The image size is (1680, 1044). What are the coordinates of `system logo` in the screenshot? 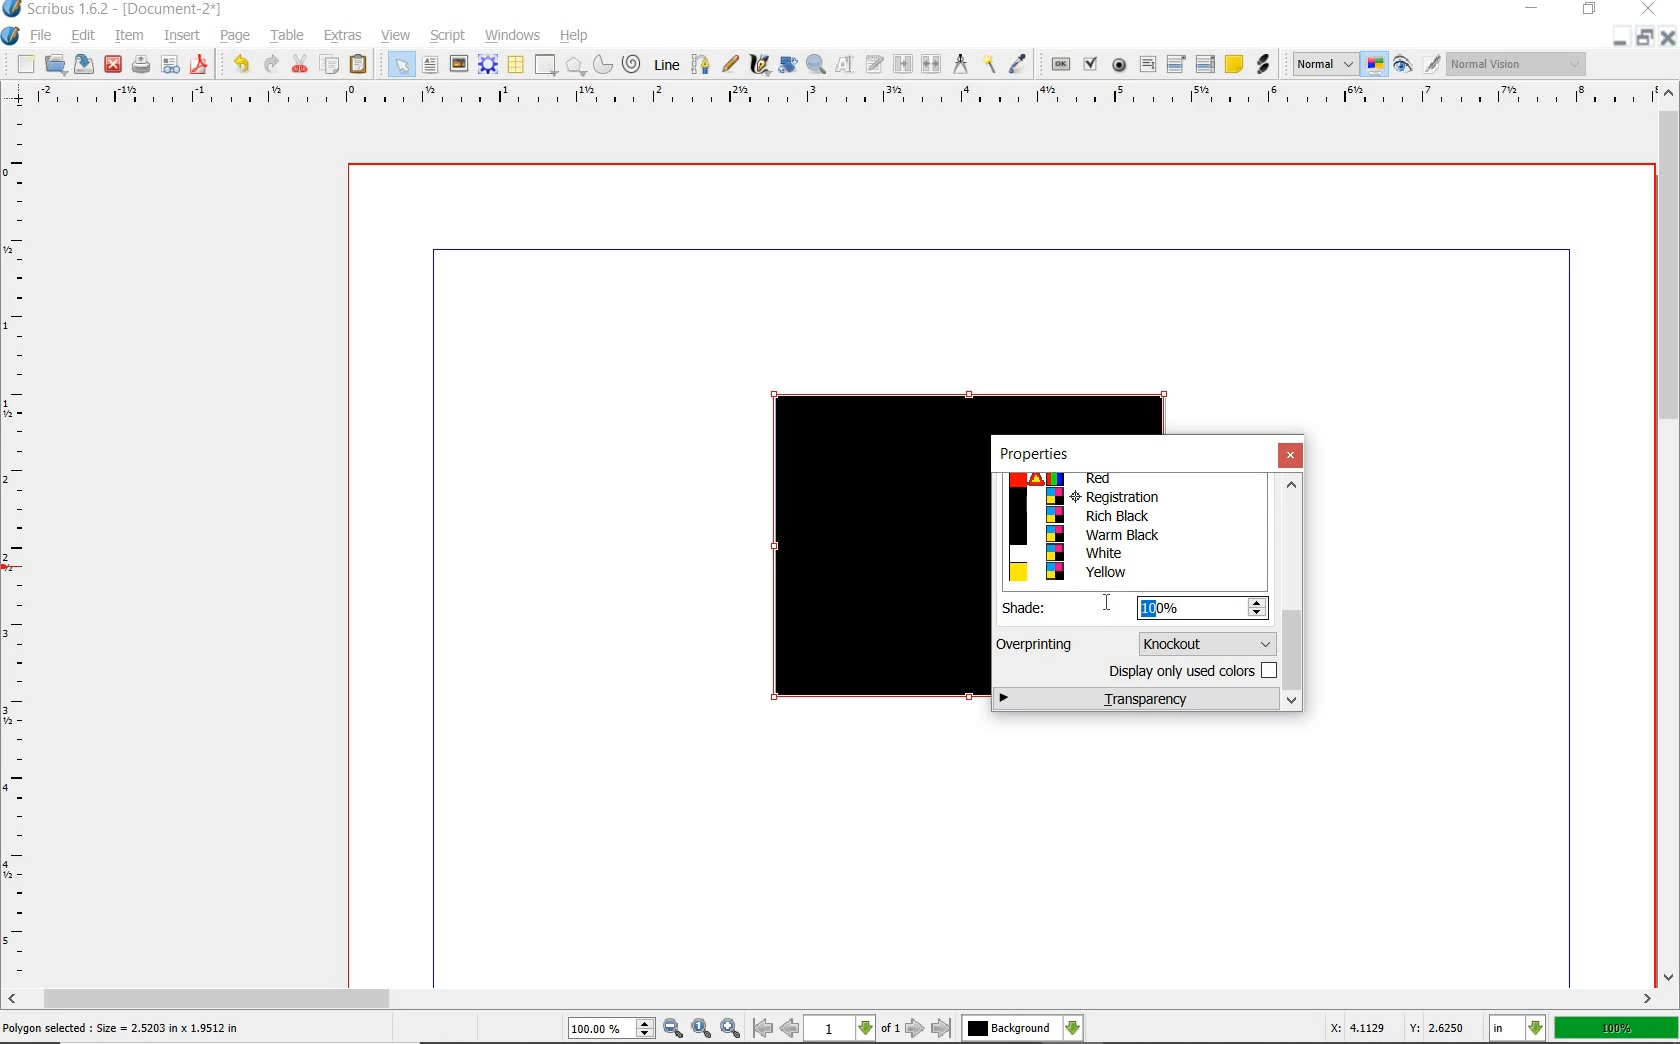 It's located at (12, 37).